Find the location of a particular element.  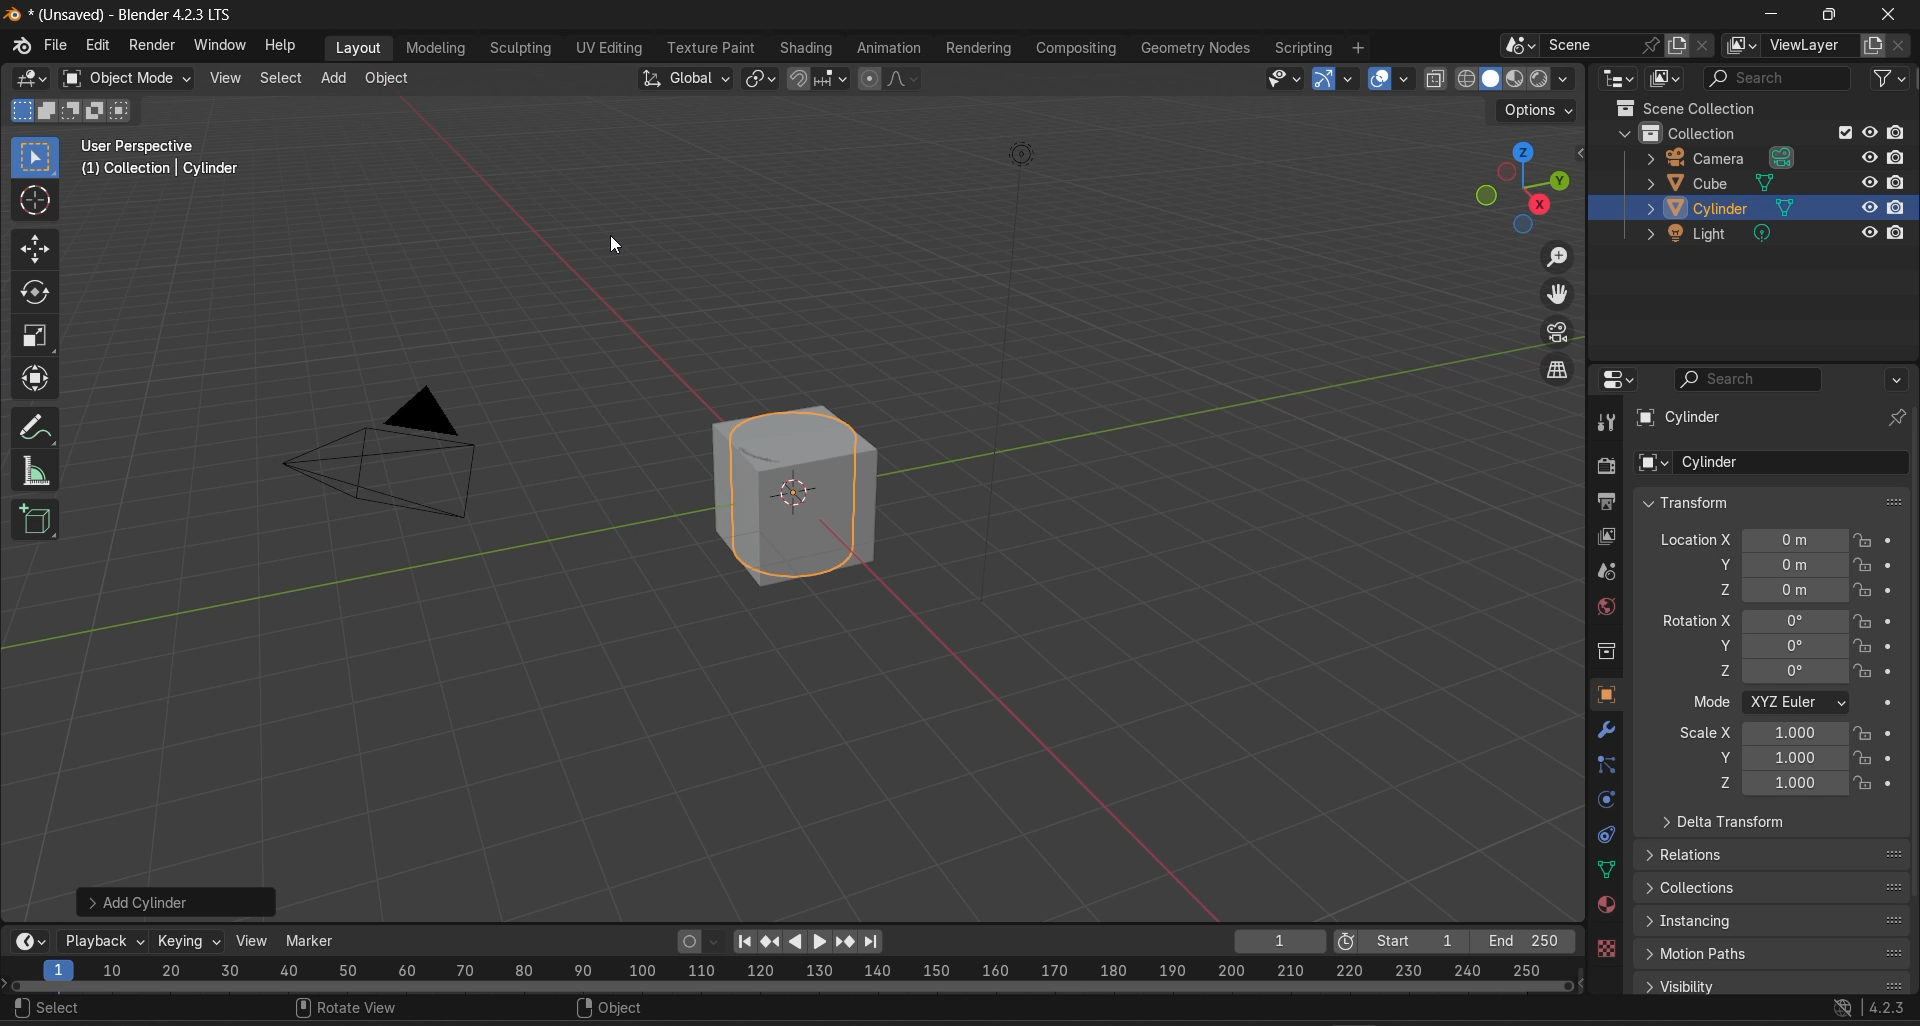

render is located at coordinates (1603, 465).